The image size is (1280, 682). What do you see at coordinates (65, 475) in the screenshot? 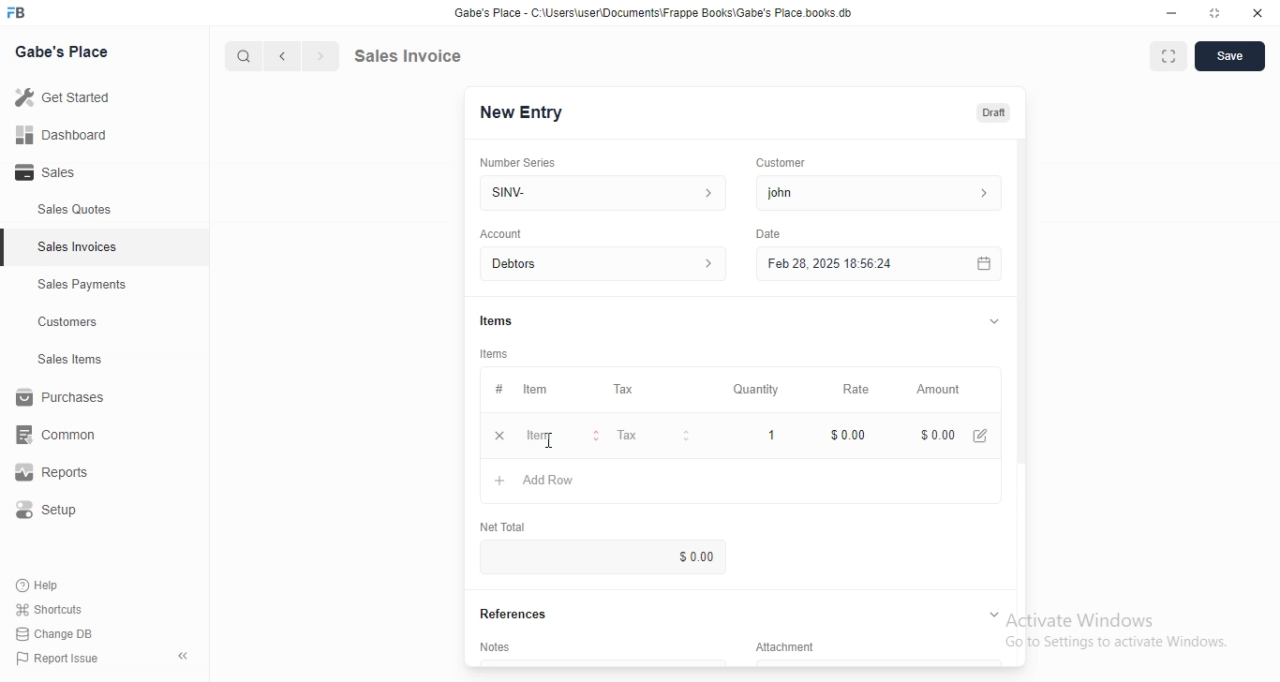
I see `Reports` at bounding box center [65, 475].